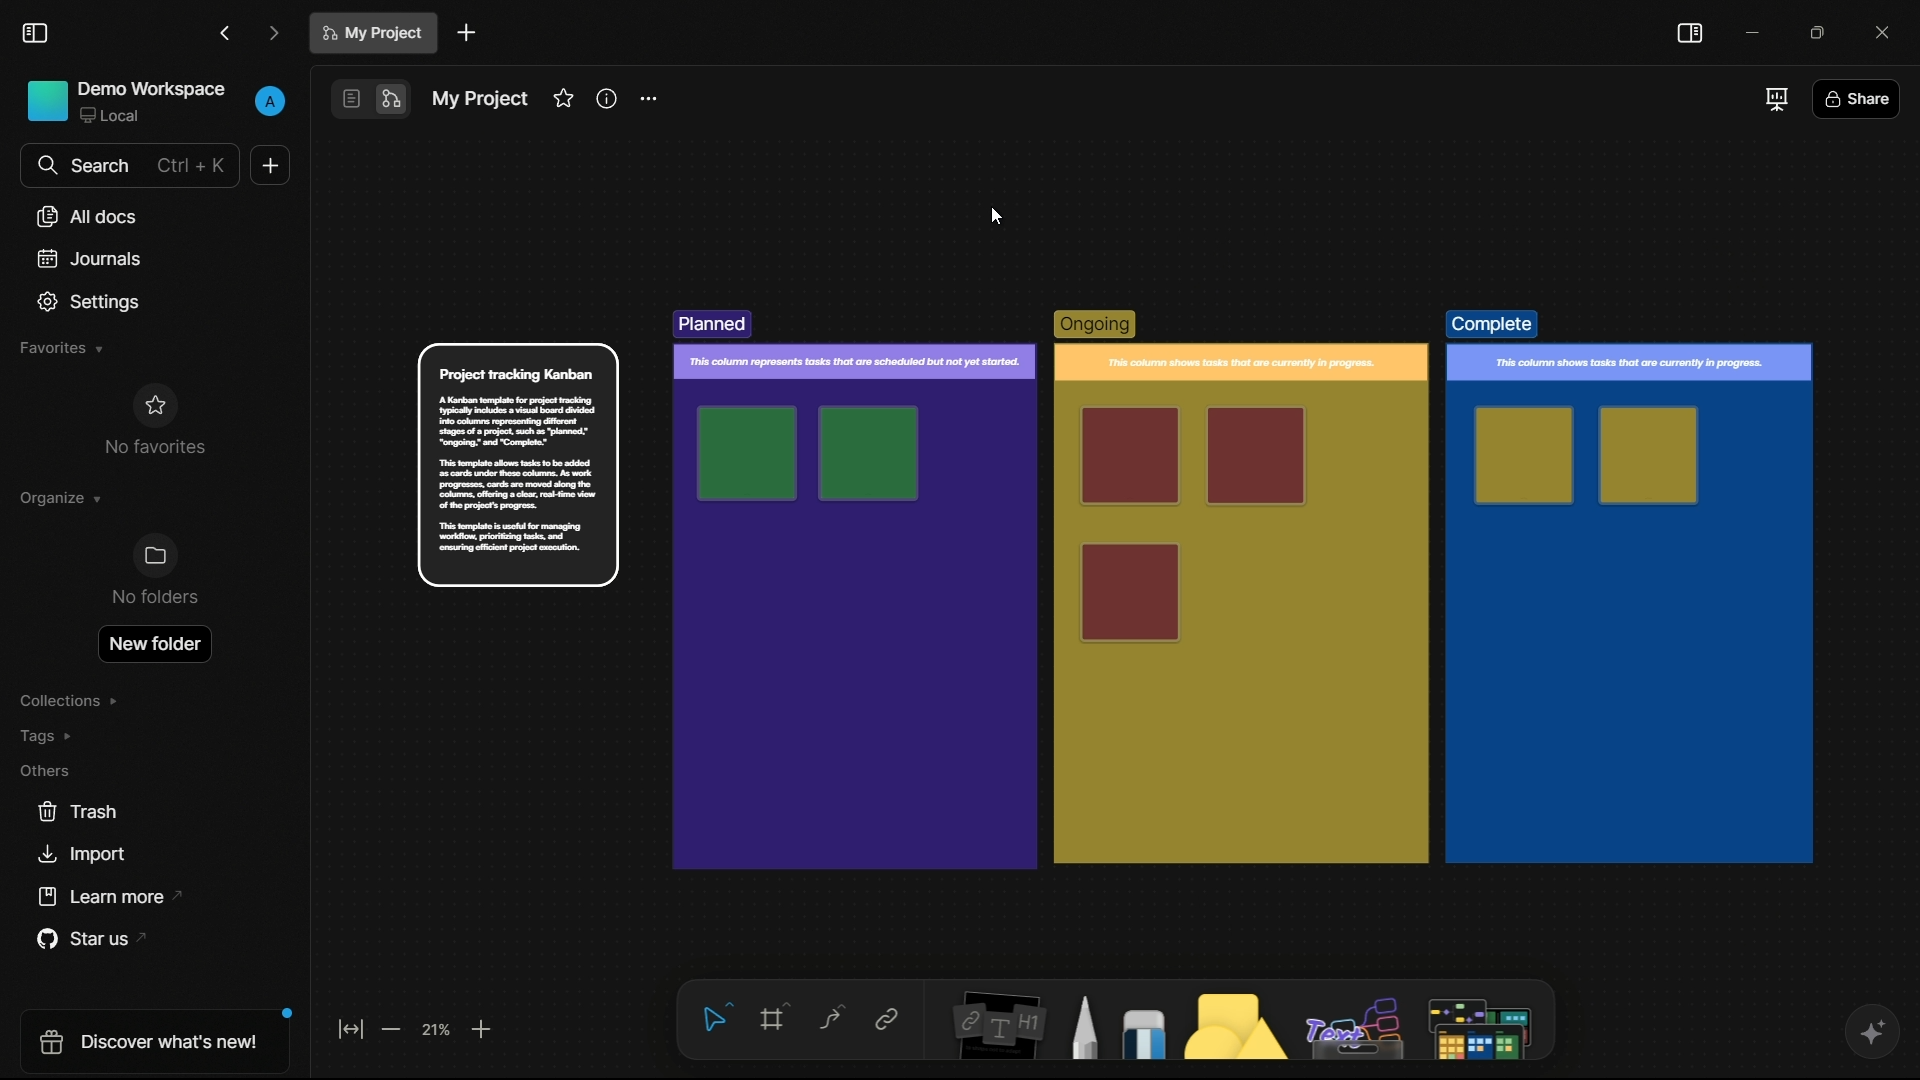 The image size is (1920, 1080). I want to click on import, so click(80, 855).